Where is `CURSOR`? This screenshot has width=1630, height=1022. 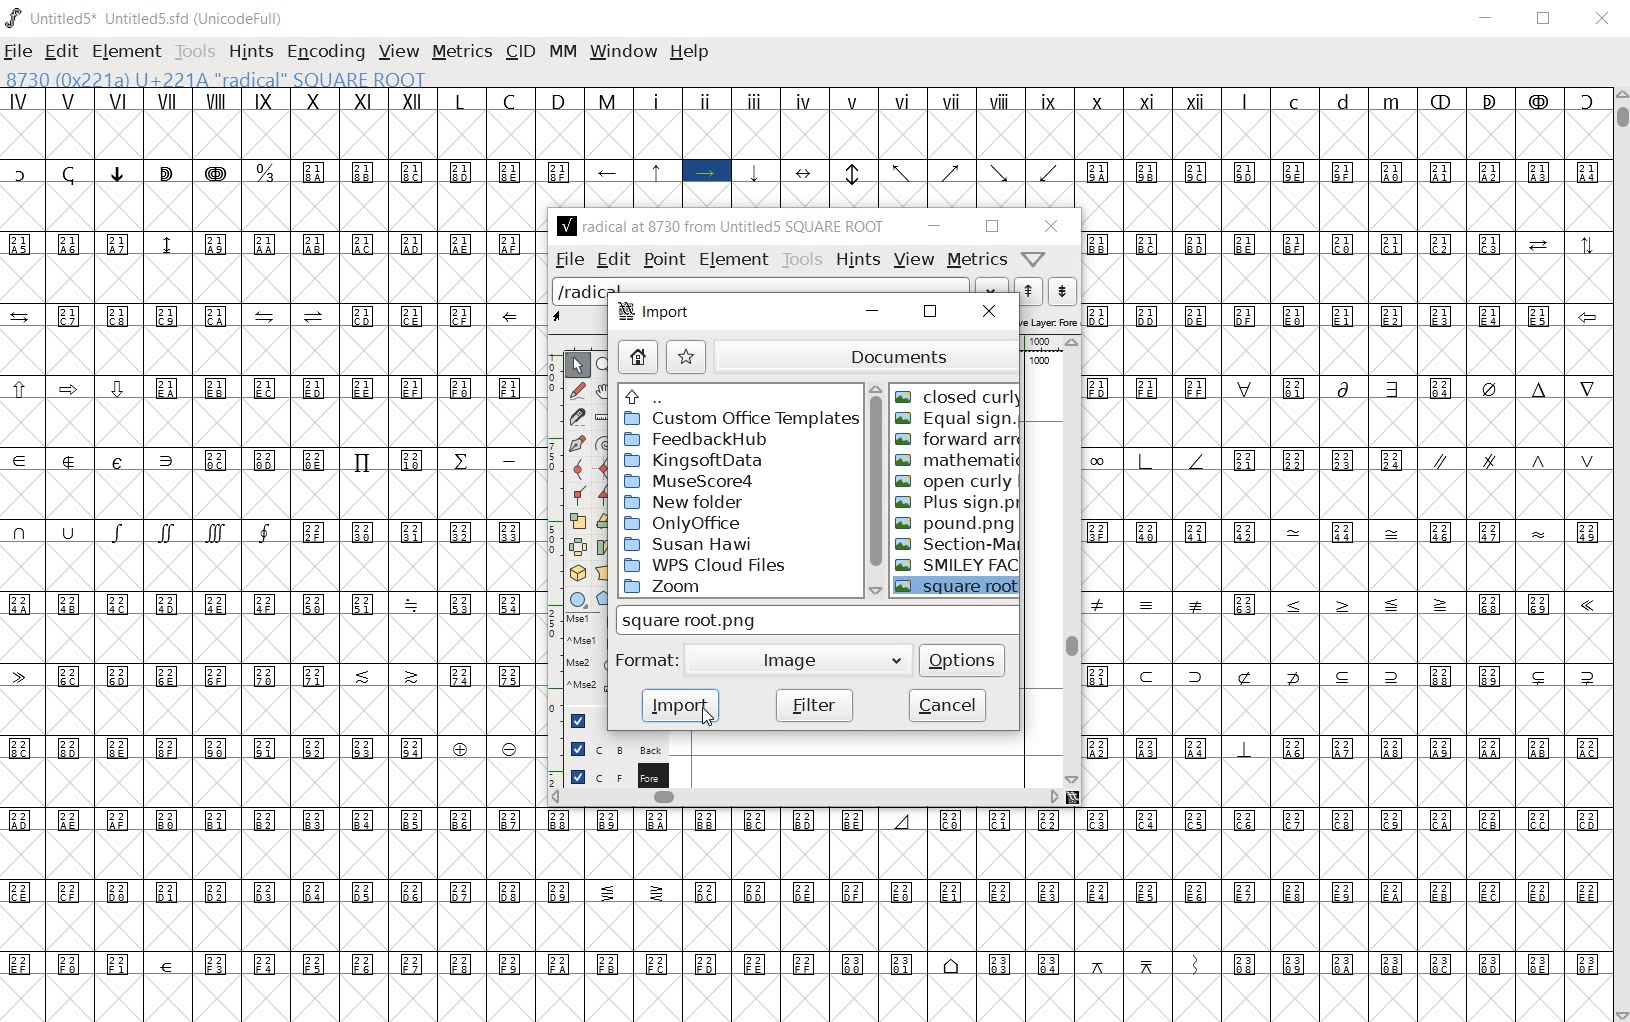
CURSOR is located at coordinates (707, 718).